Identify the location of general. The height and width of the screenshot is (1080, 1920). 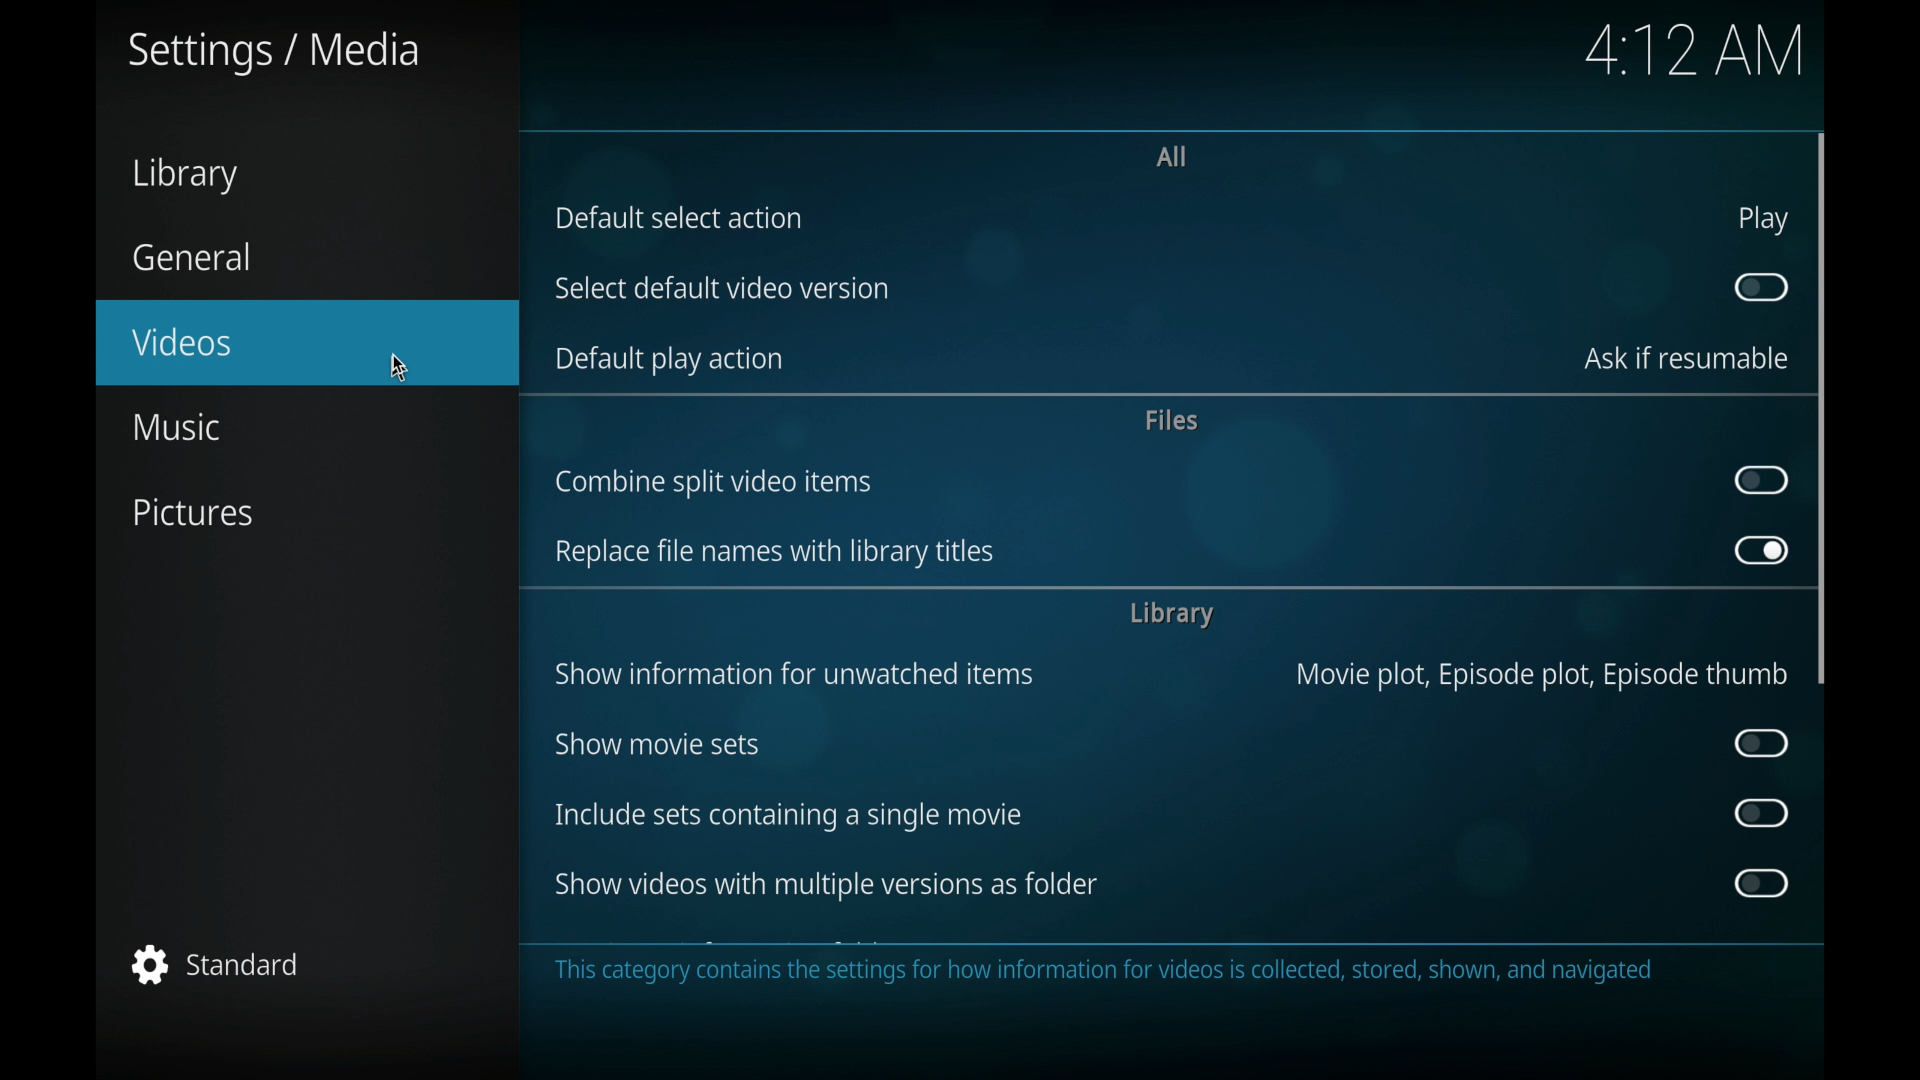
(196, 257).